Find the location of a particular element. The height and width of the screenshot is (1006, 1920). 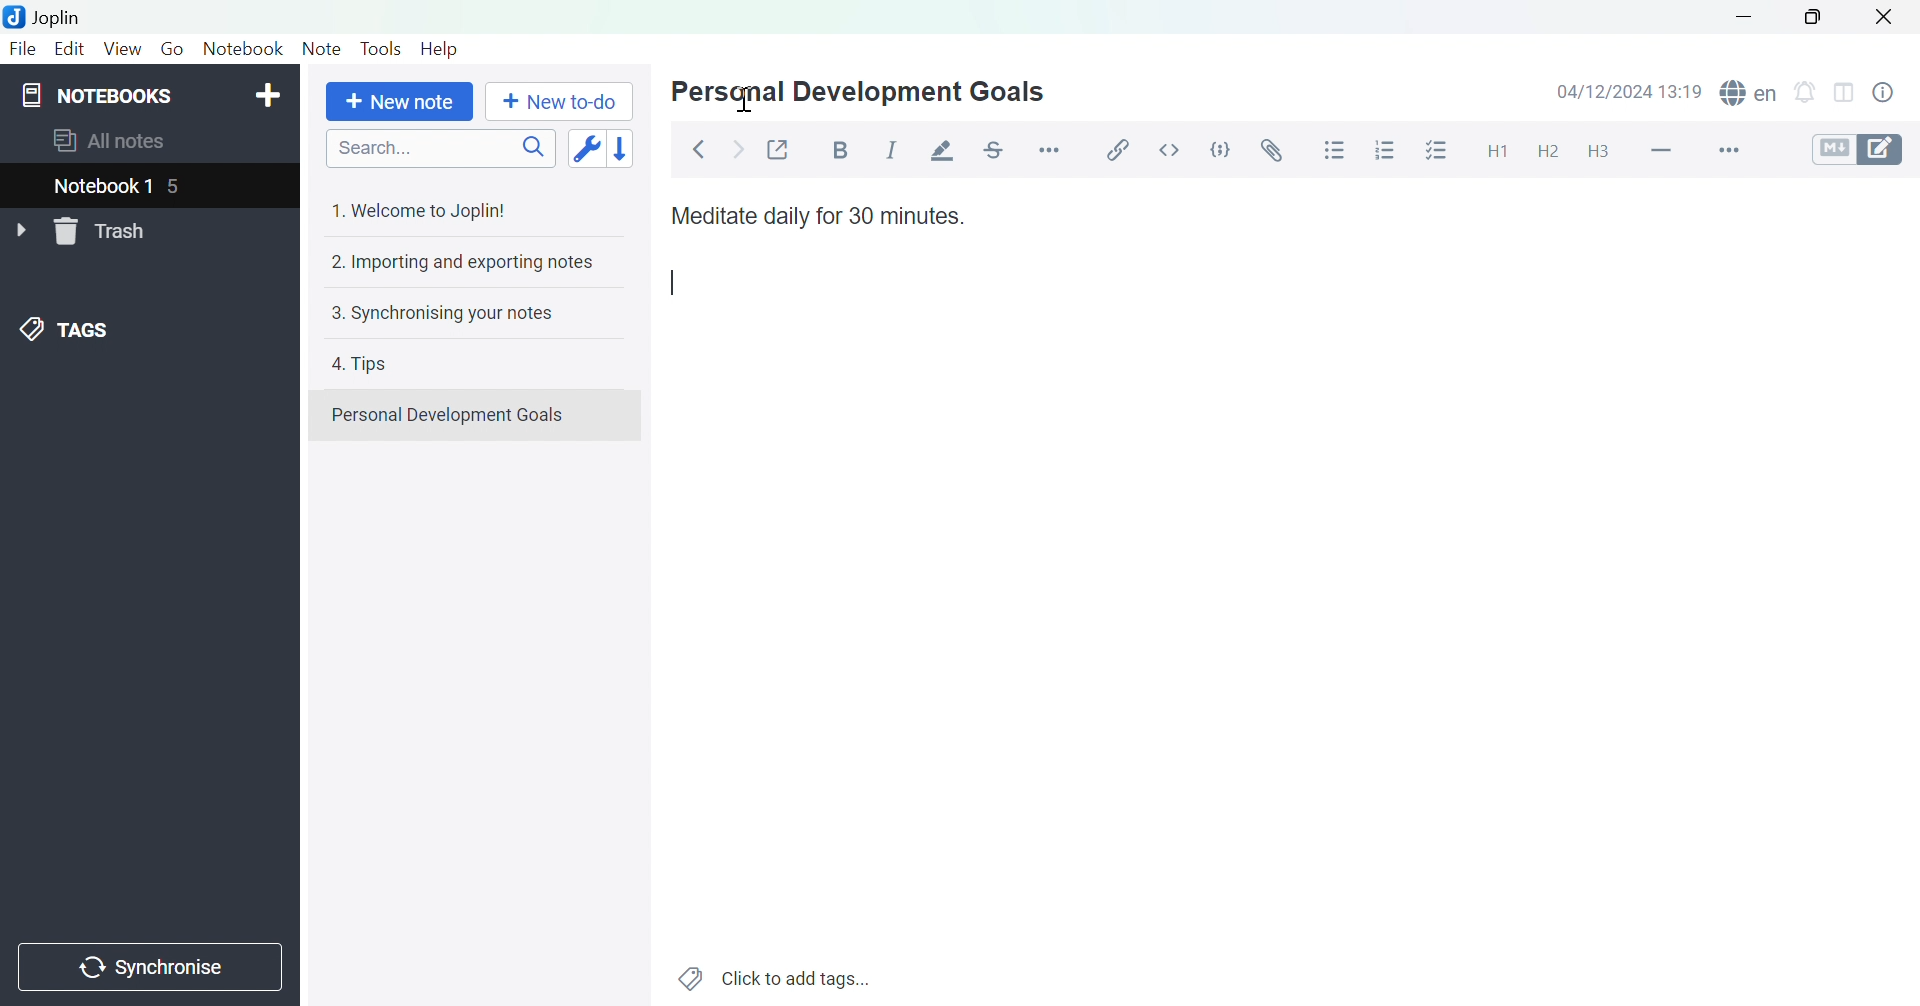

Typing cursor is located at coordinates (676, 283).